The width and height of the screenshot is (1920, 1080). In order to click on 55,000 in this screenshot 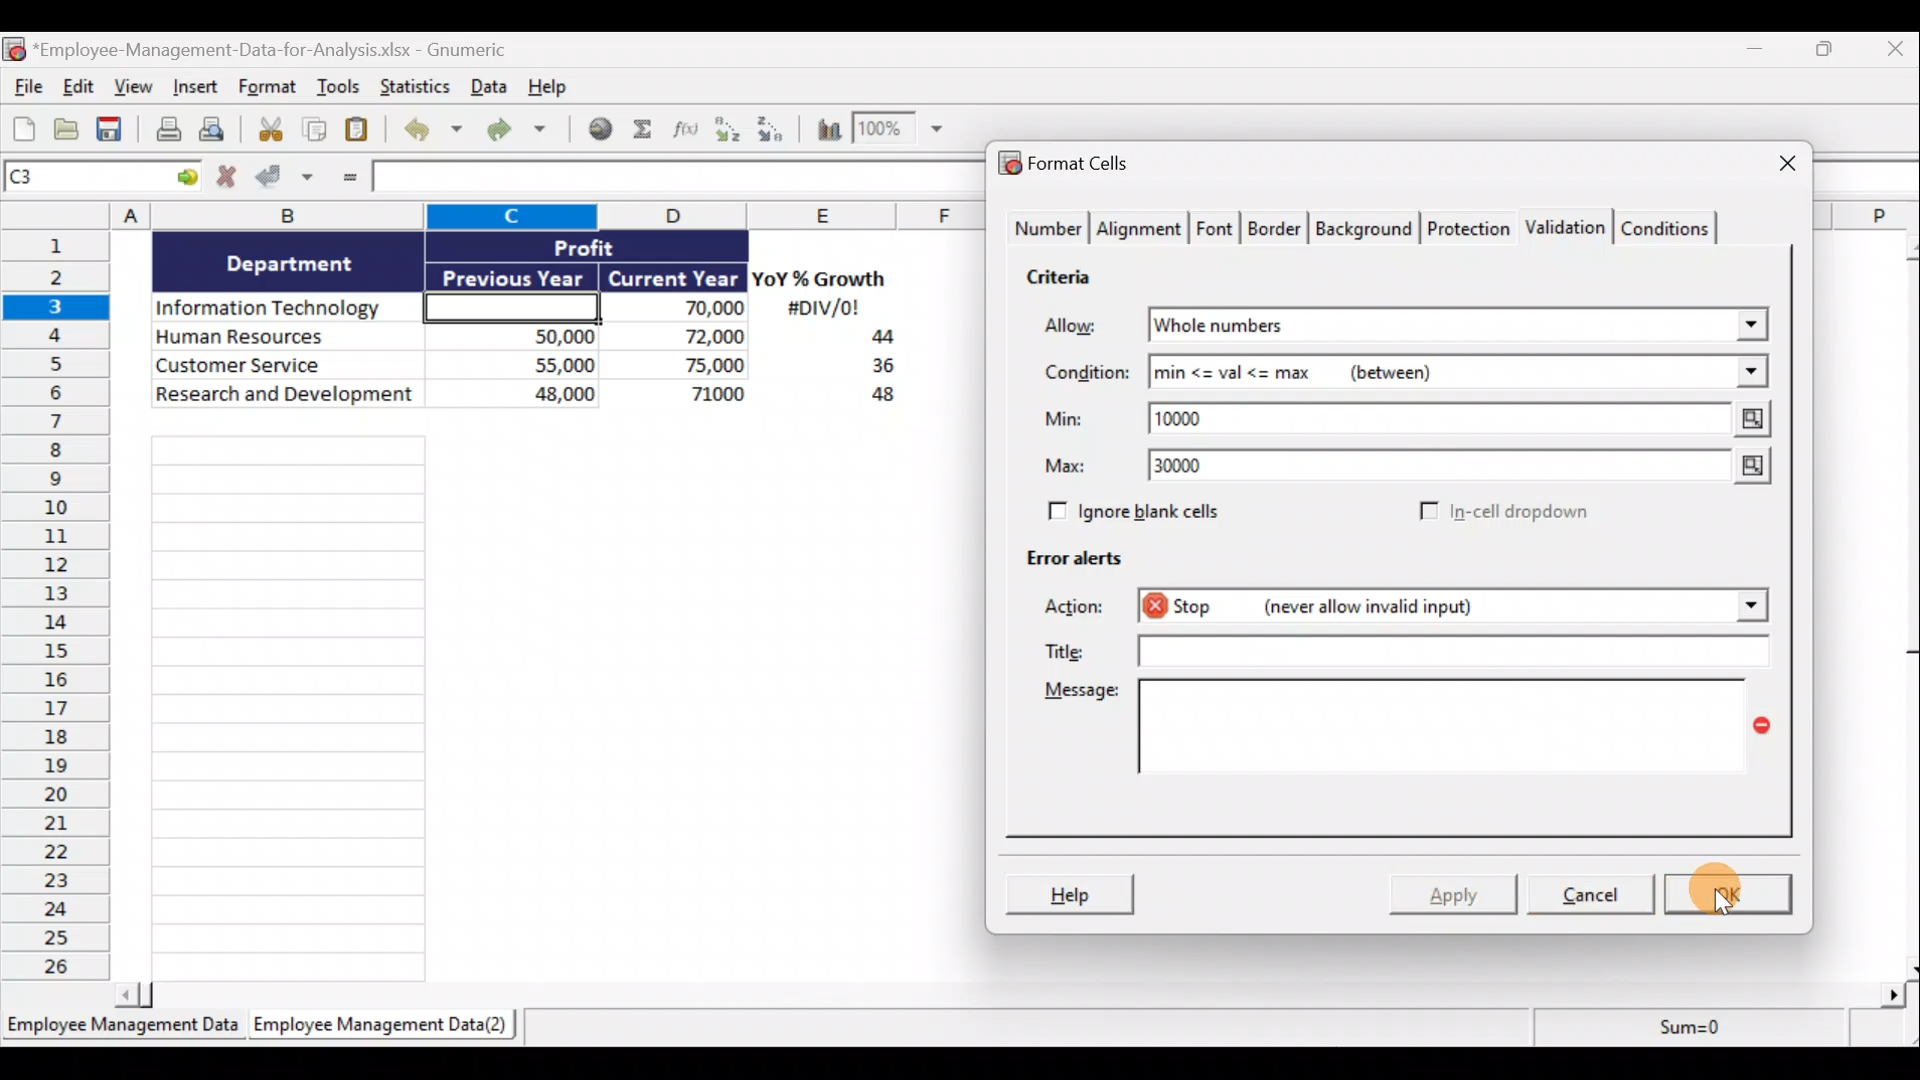, I will do `click(523, 364)`.